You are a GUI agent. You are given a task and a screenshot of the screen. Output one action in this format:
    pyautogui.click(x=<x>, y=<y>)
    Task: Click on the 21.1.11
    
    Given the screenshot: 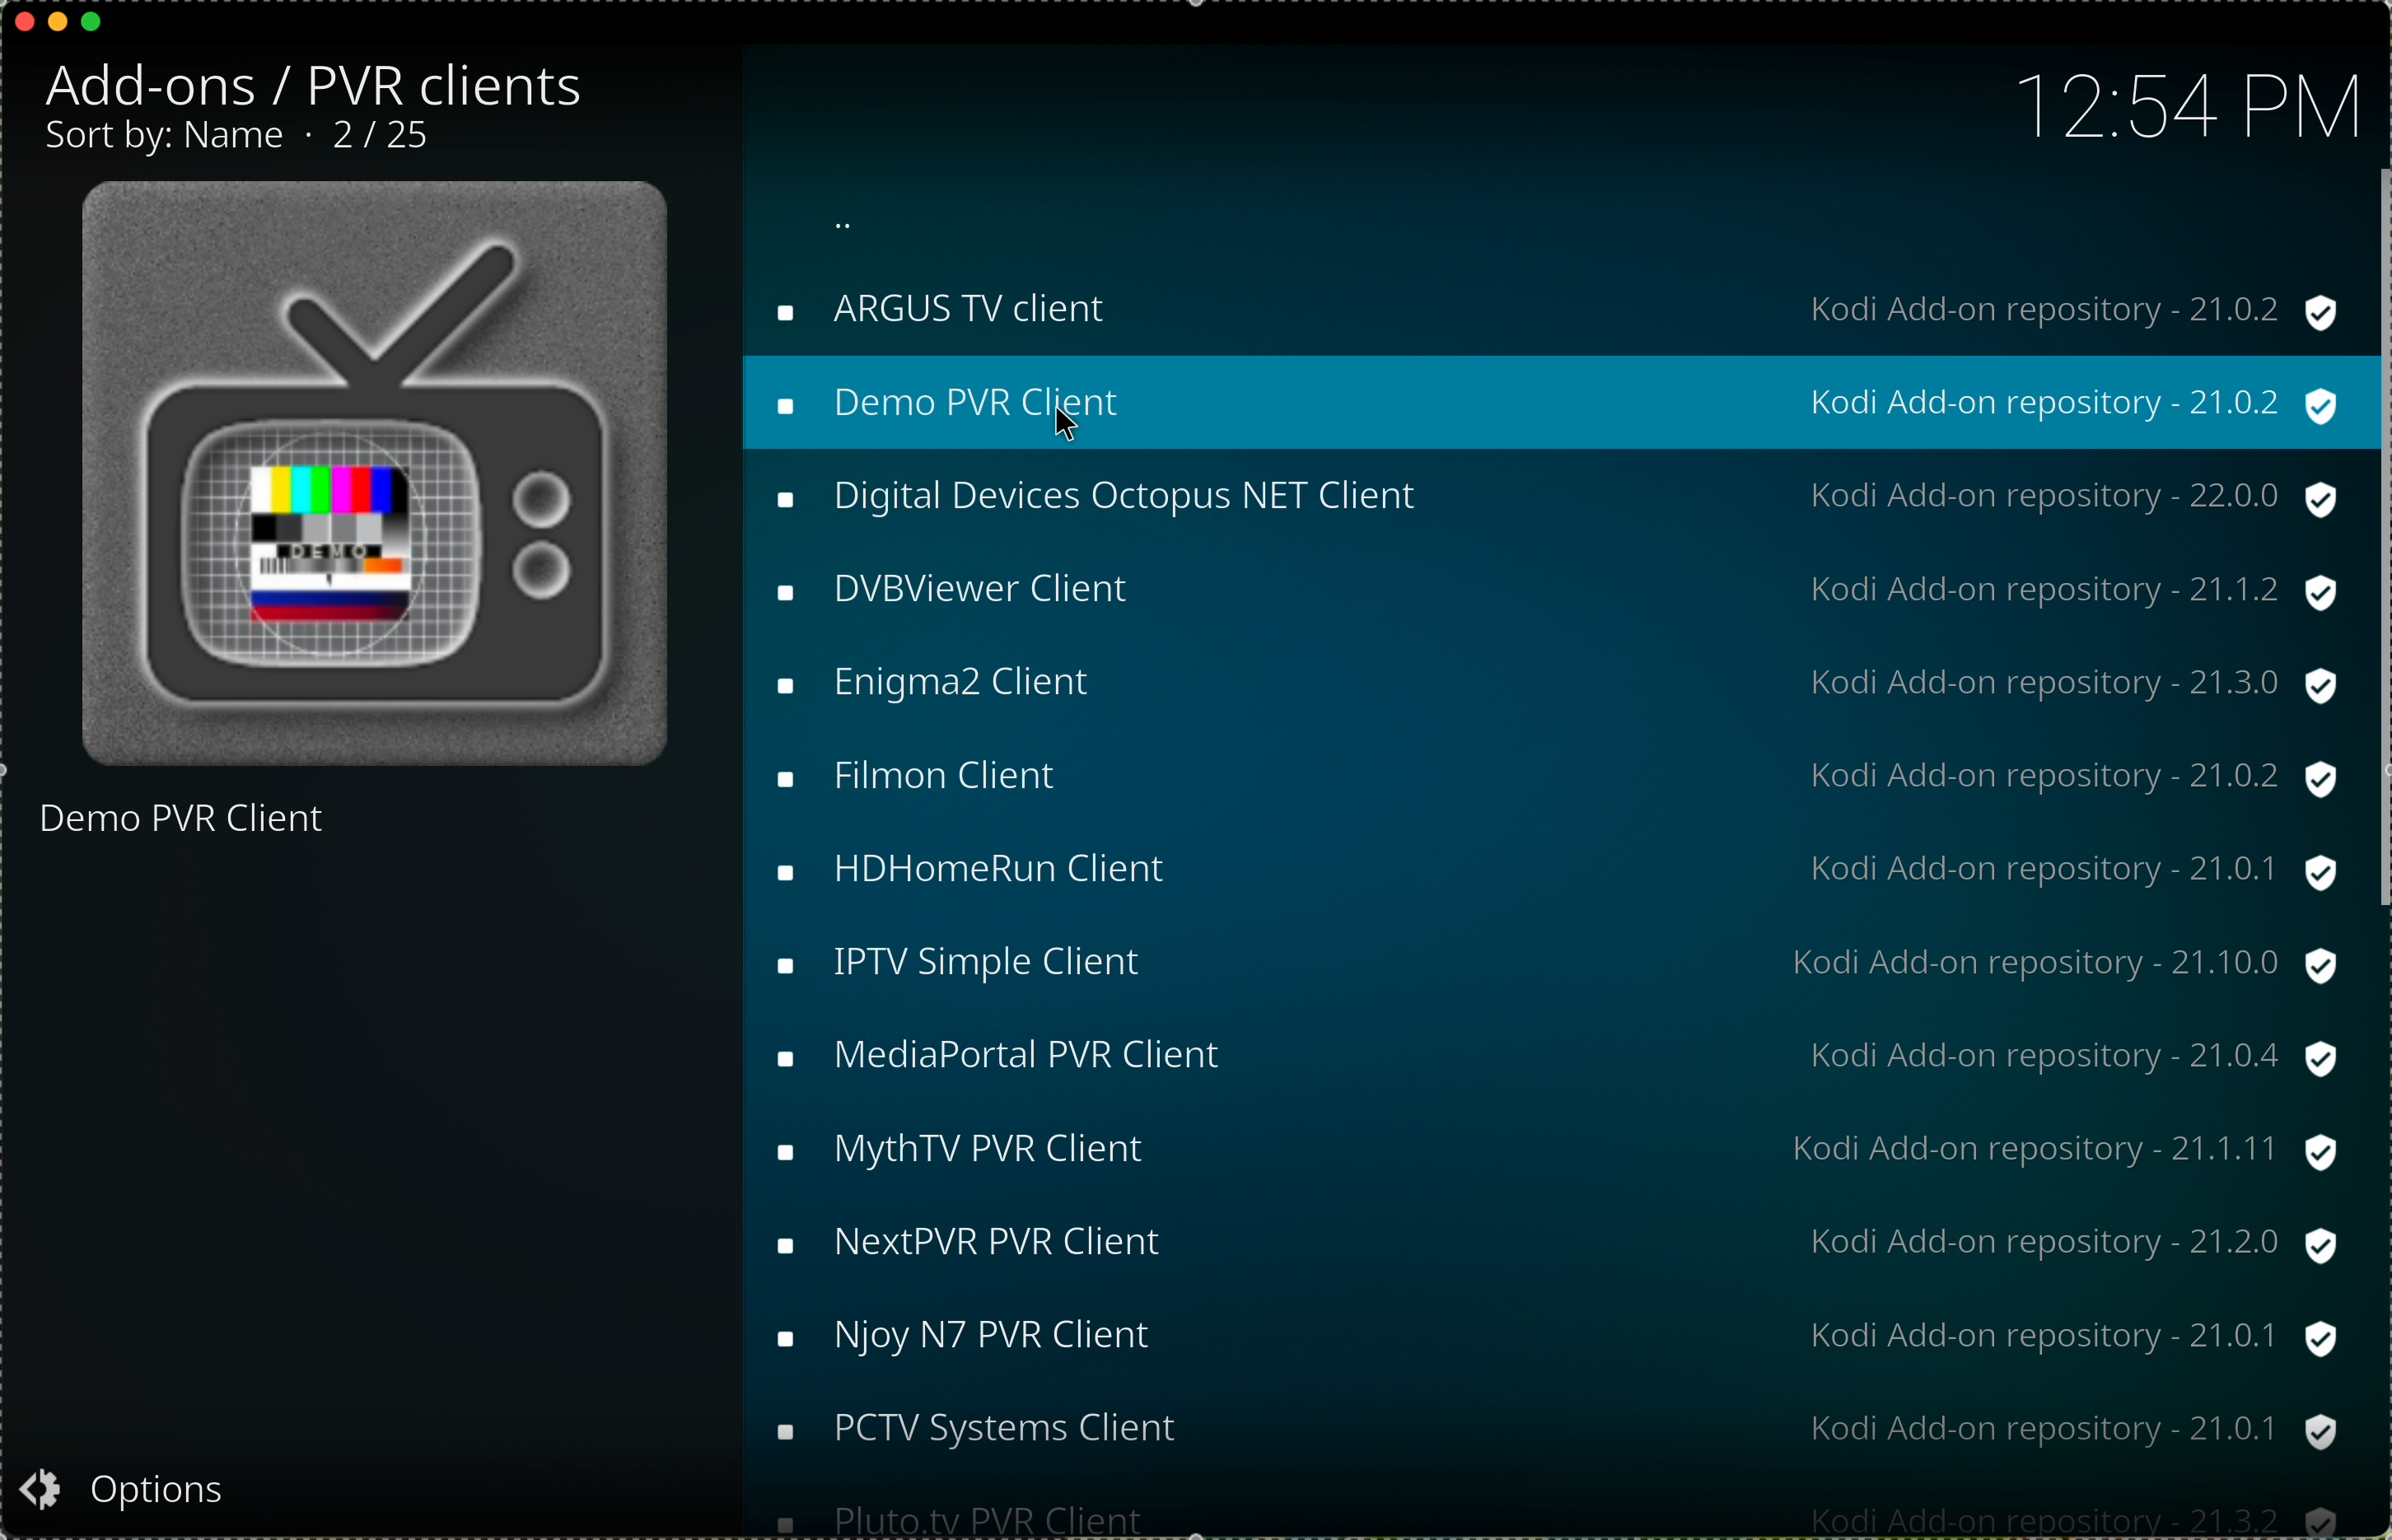 What is the action you would take?
    pyautogui.click(x=2227, y=1150)
    